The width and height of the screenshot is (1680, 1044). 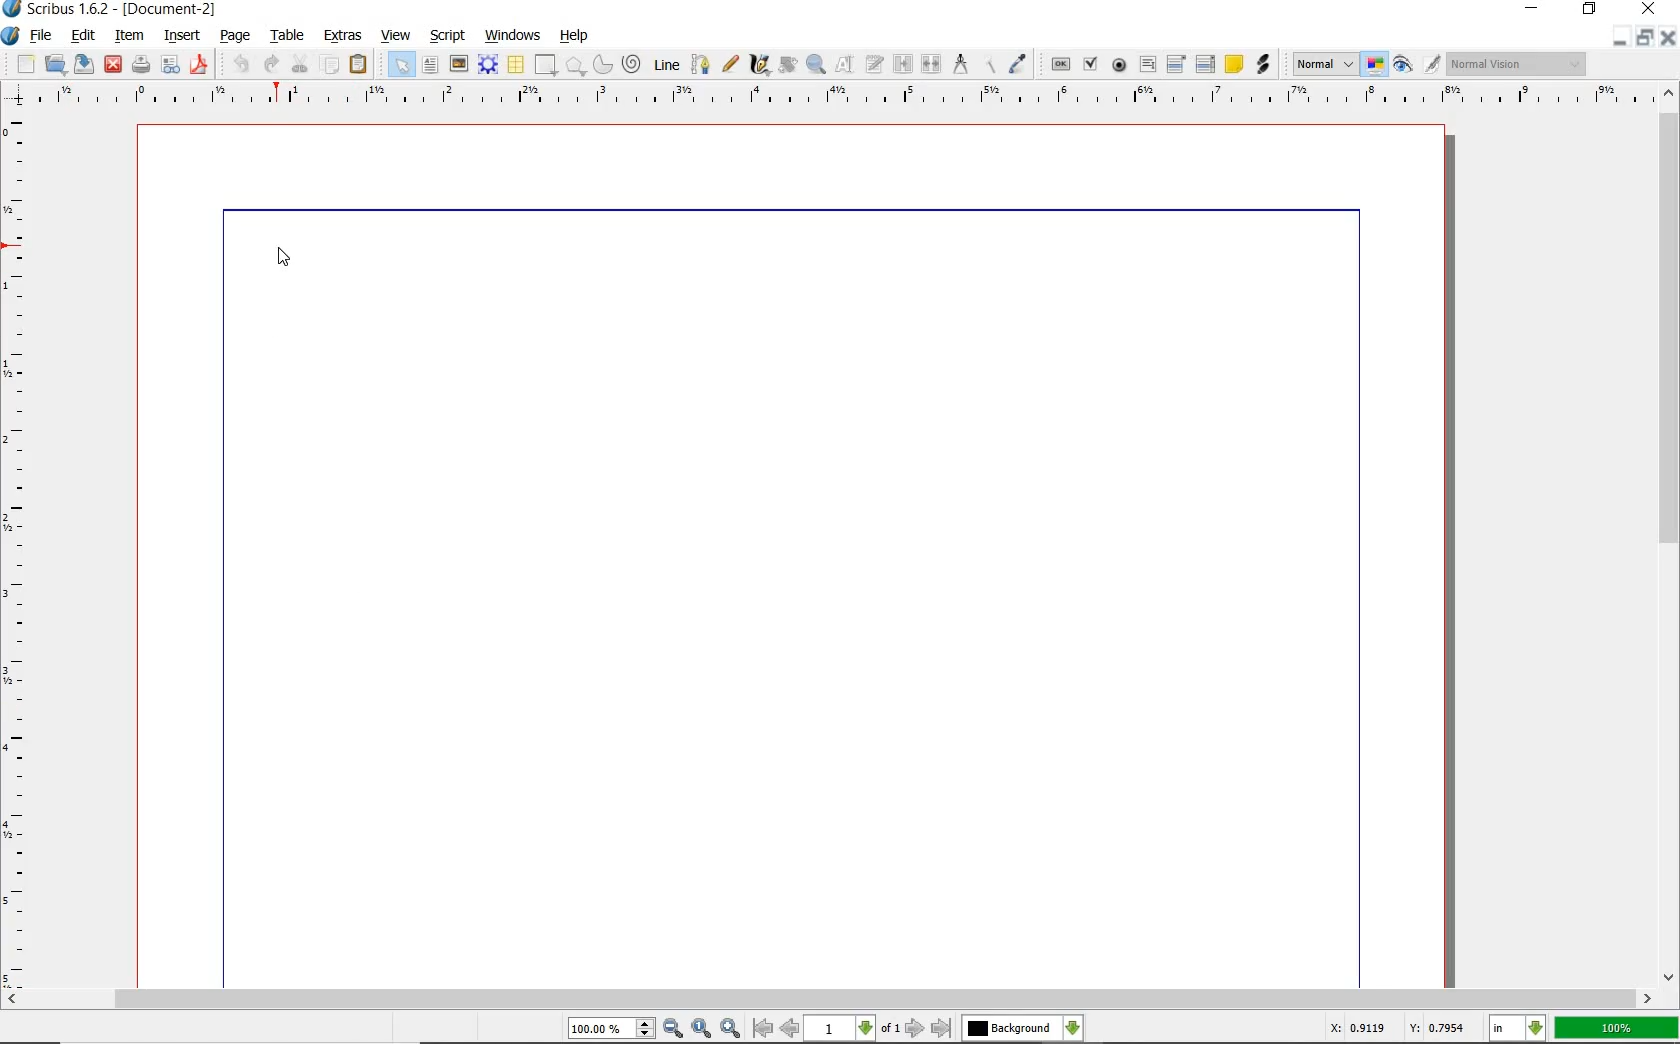 I want to click on go to last page, so click(x=941, y=1028).